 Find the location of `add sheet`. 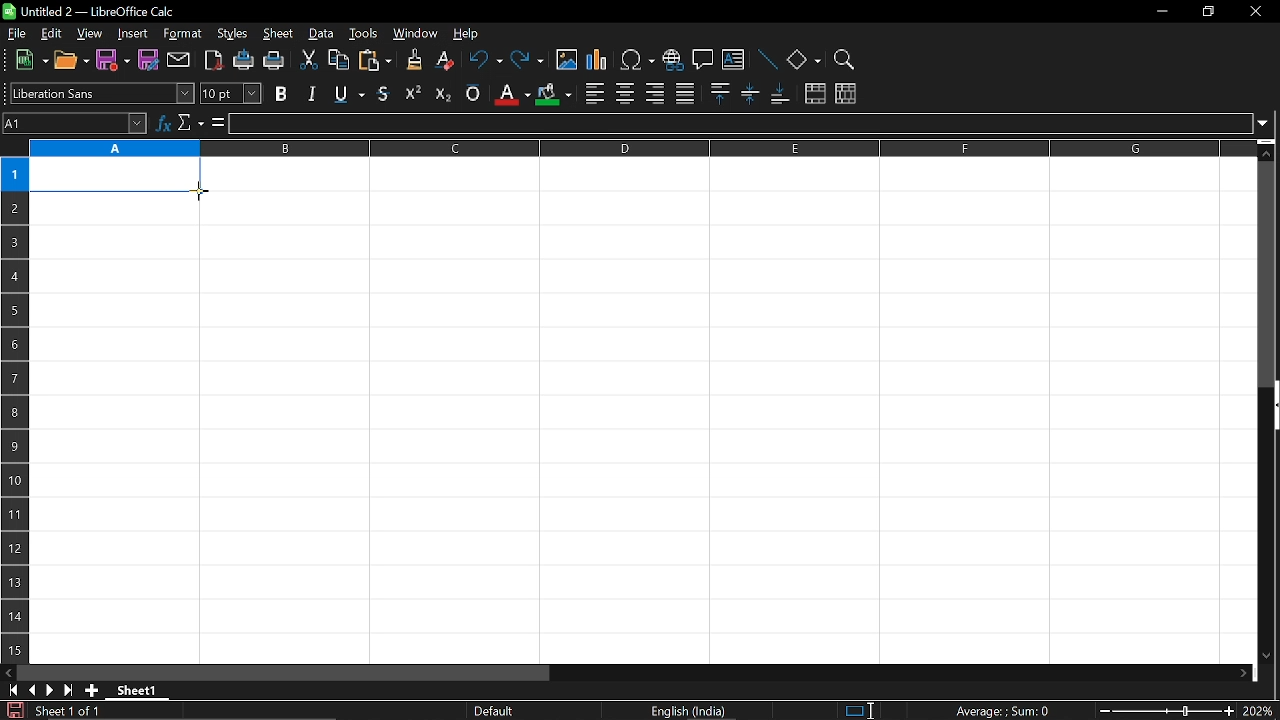

add sheet is located at coordinates (92, 691).